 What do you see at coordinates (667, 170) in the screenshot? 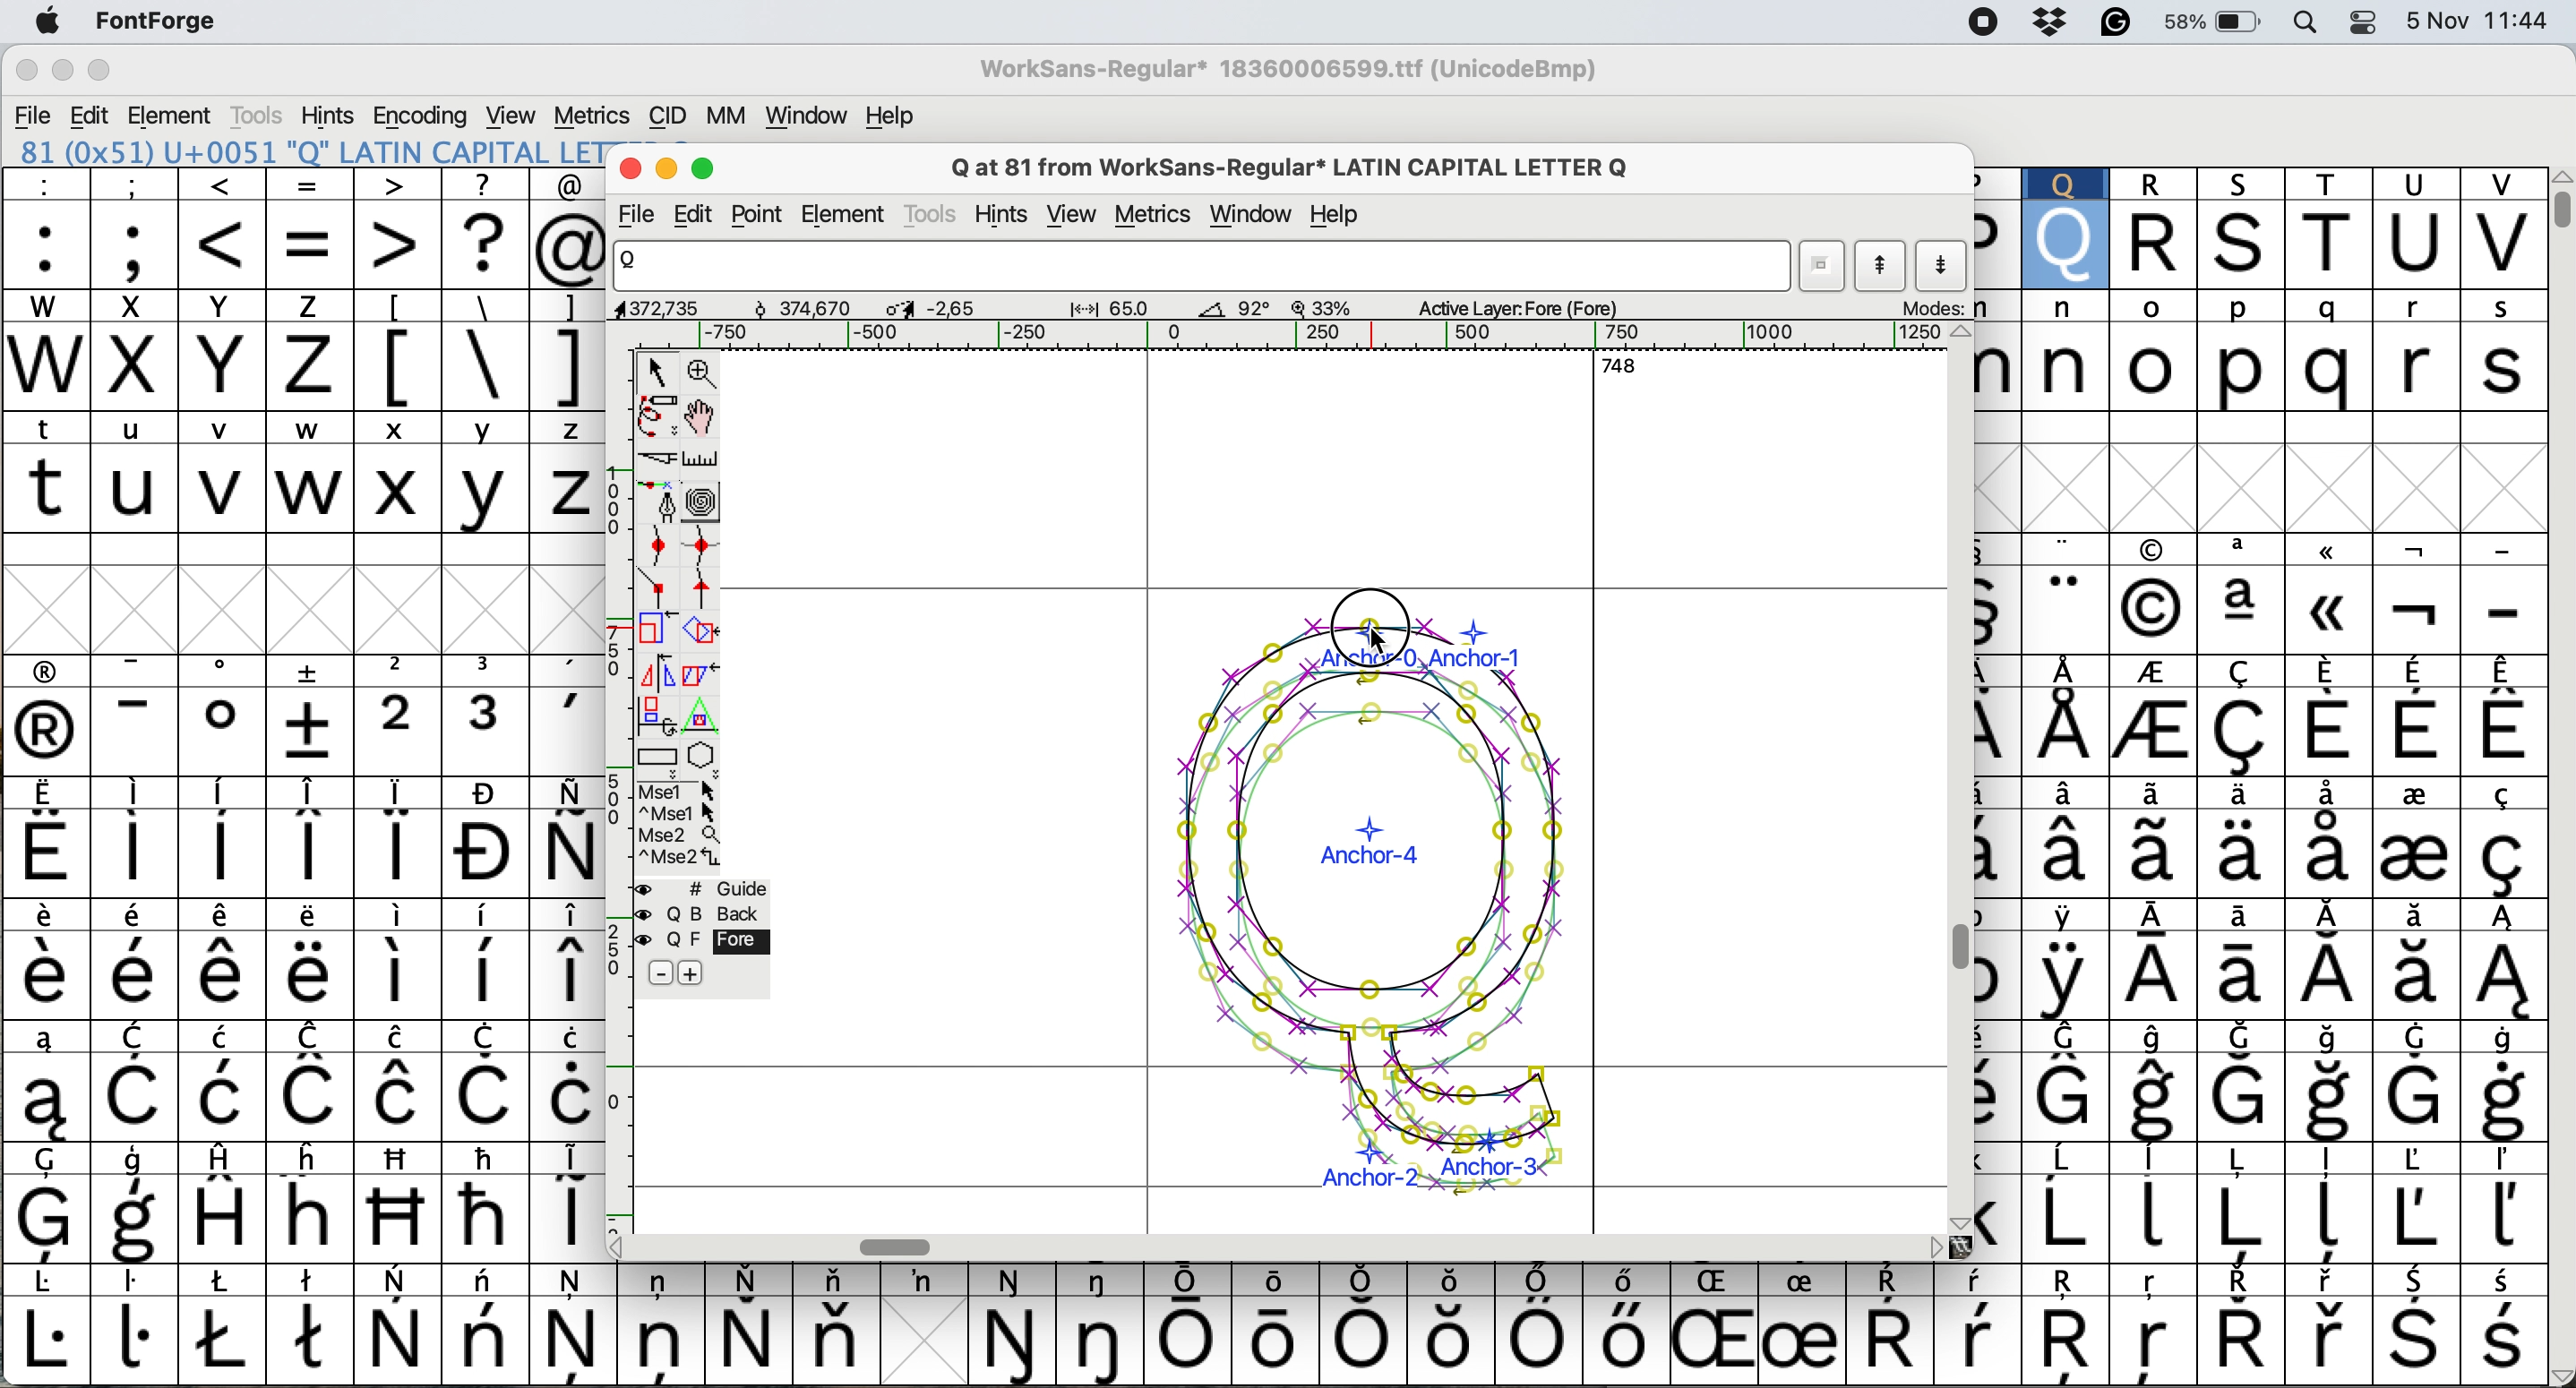
I see `minimise` at bounding box center [667, 170].